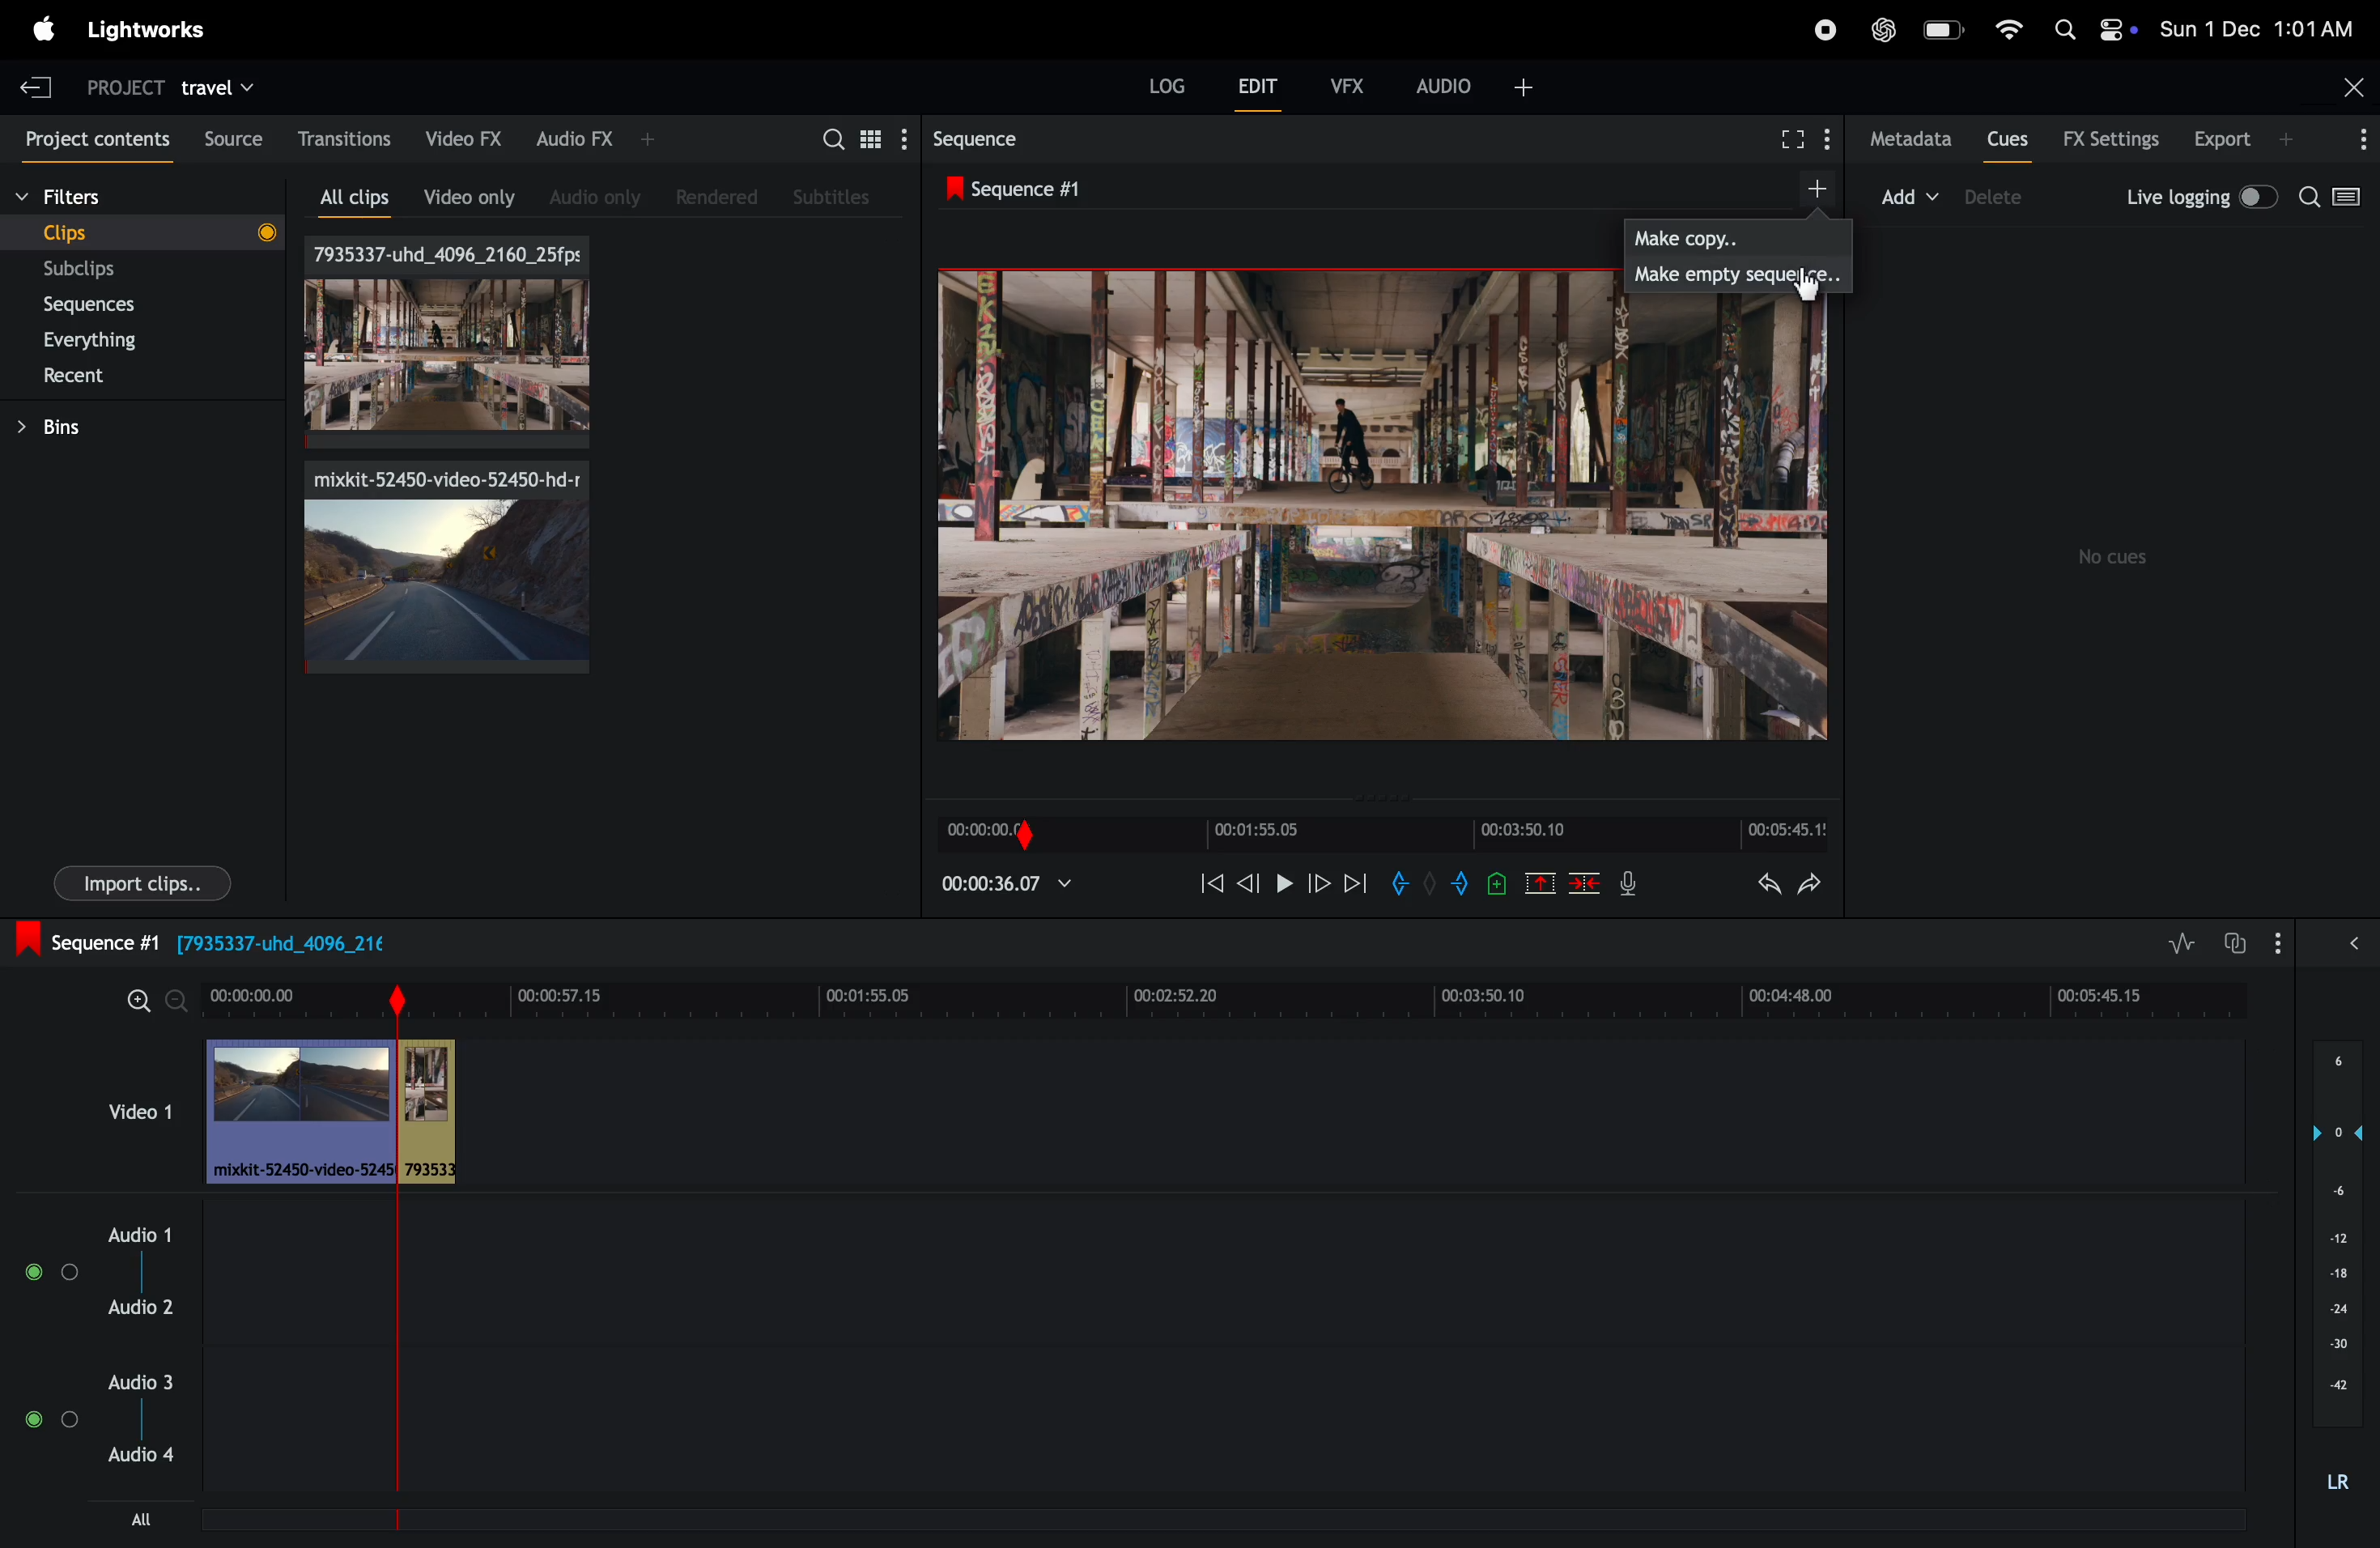  What do you see at coordinates (142, 1518) in the screenshot?
I see `all` at bounding box center [142, 1518].